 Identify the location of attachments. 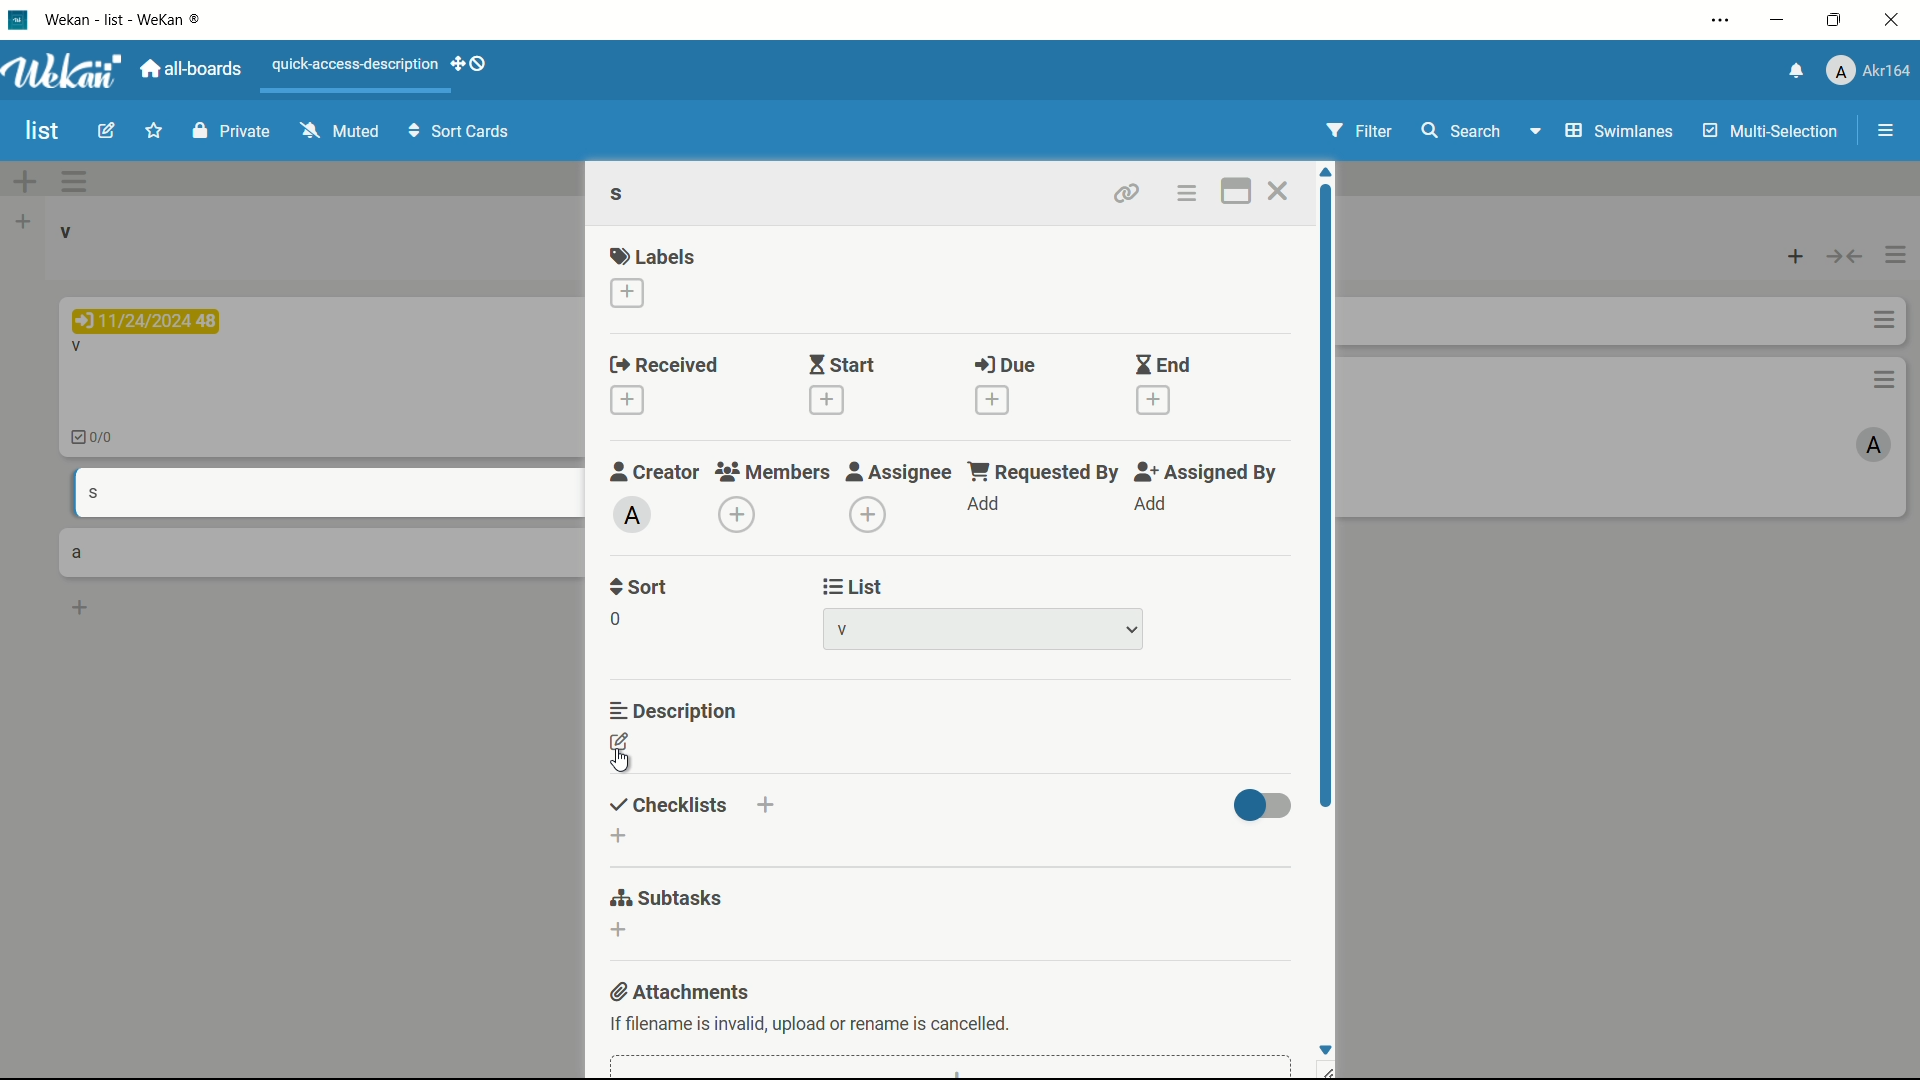
(682, 993).